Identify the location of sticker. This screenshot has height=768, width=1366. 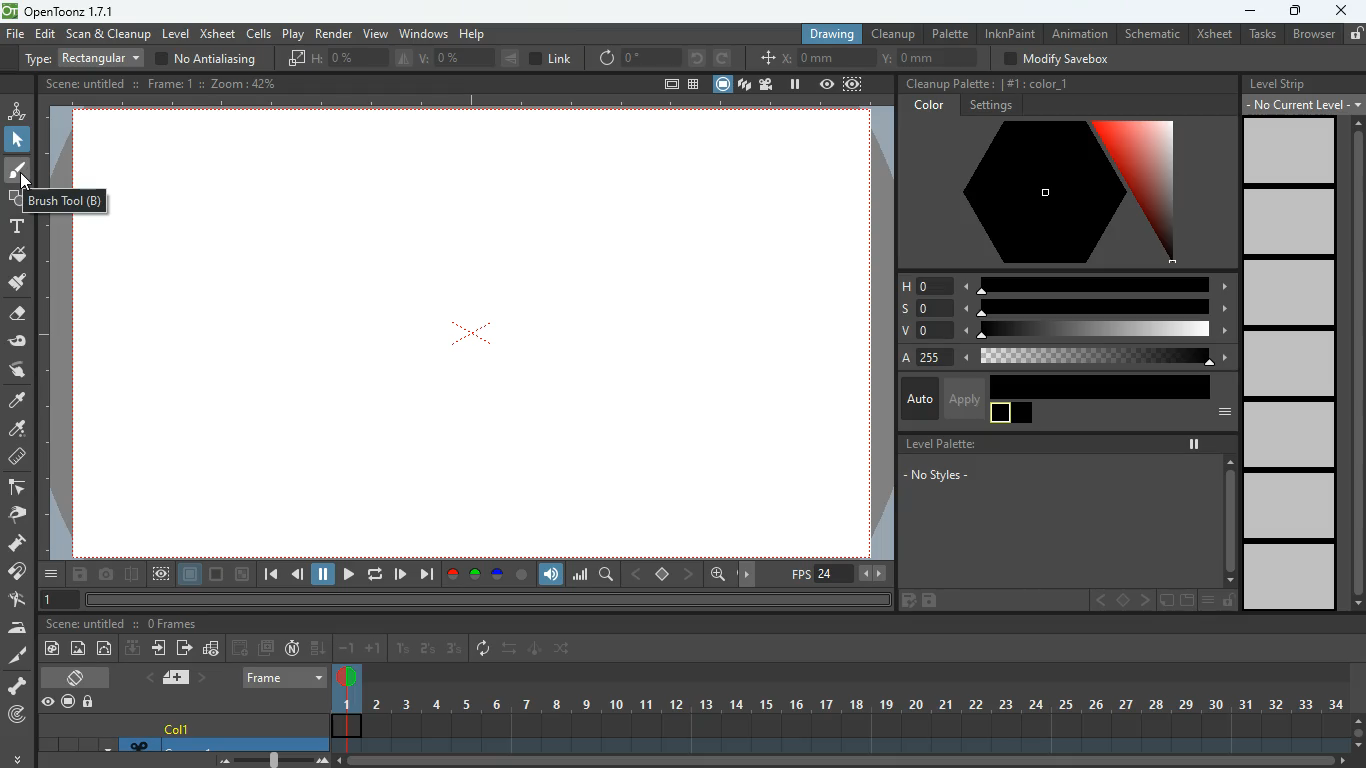
(1165, 601).